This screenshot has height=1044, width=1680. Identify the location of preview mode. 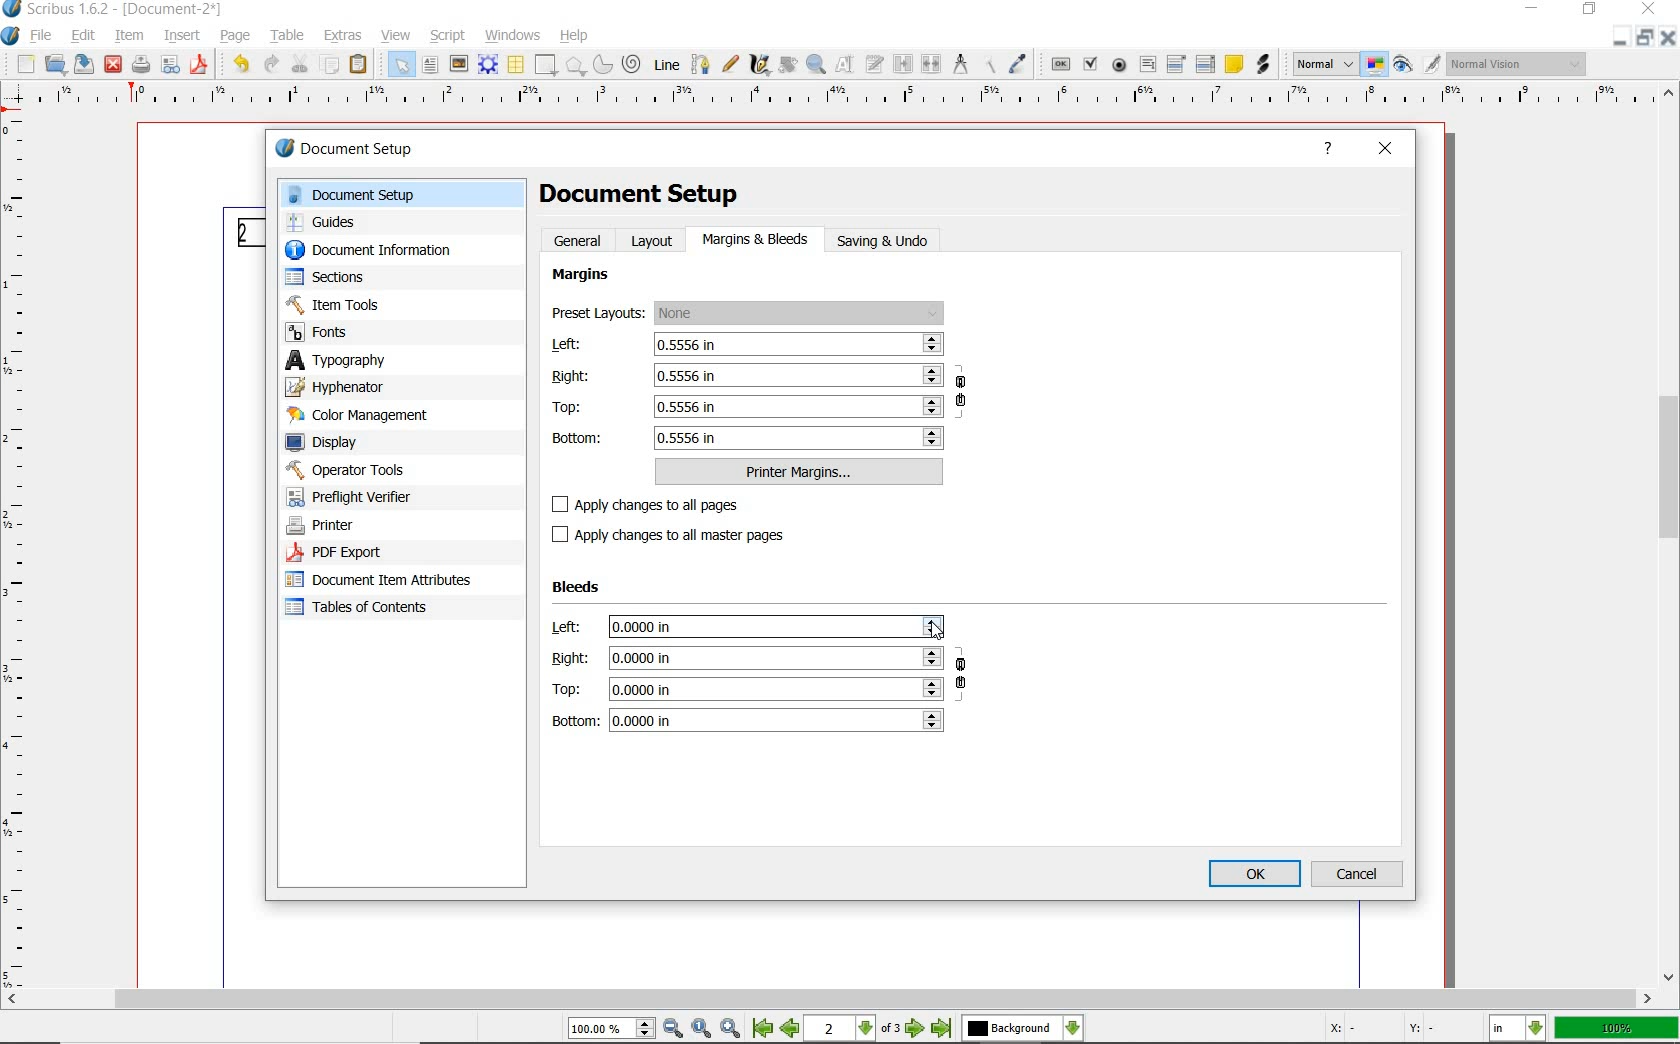
(1403, 66).